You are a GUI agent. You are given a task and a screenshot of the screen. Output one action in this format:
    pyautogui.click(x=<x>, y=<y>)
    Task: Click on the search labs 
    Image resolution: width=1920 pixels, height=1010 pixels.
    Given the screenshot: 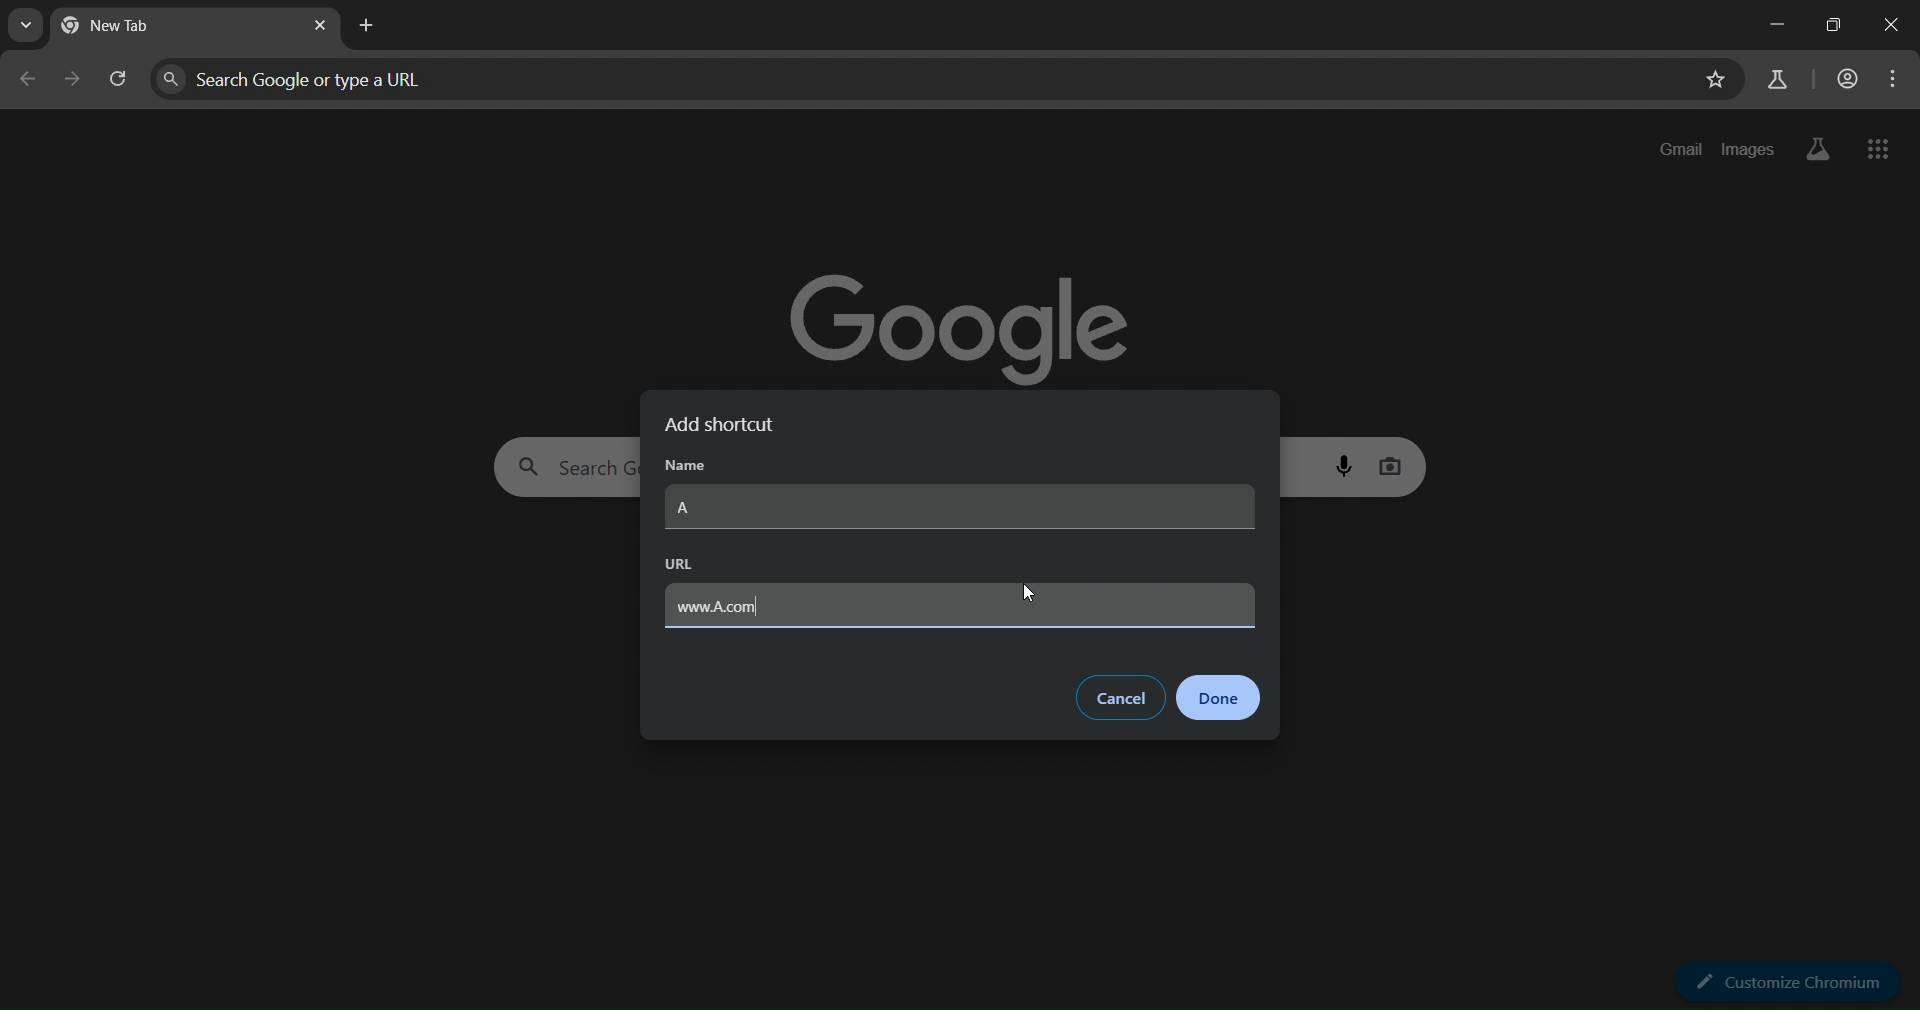 What is the action you would take?
    pyautogui.click(x=1813, y=149)
    